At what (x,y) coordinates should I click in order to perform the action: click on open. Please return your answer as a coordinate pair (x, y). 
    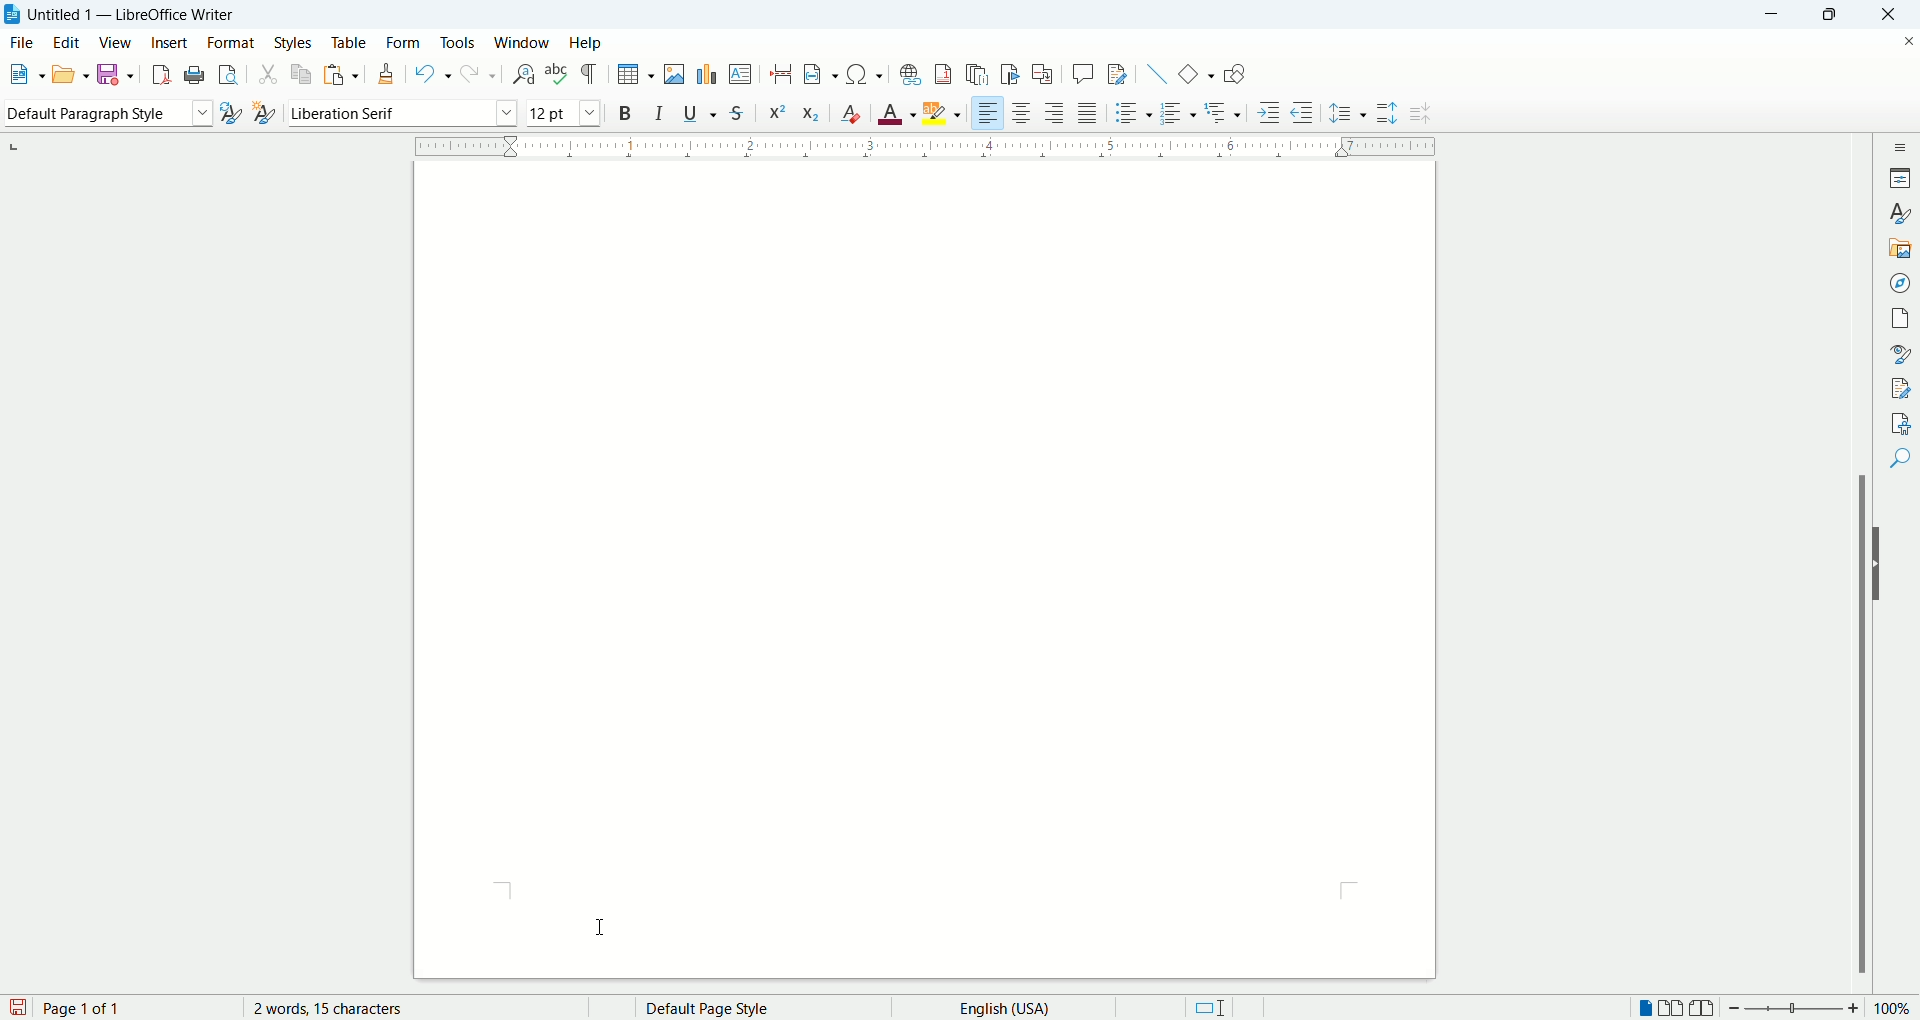
    Looking at the image, I should click on (22, 76).